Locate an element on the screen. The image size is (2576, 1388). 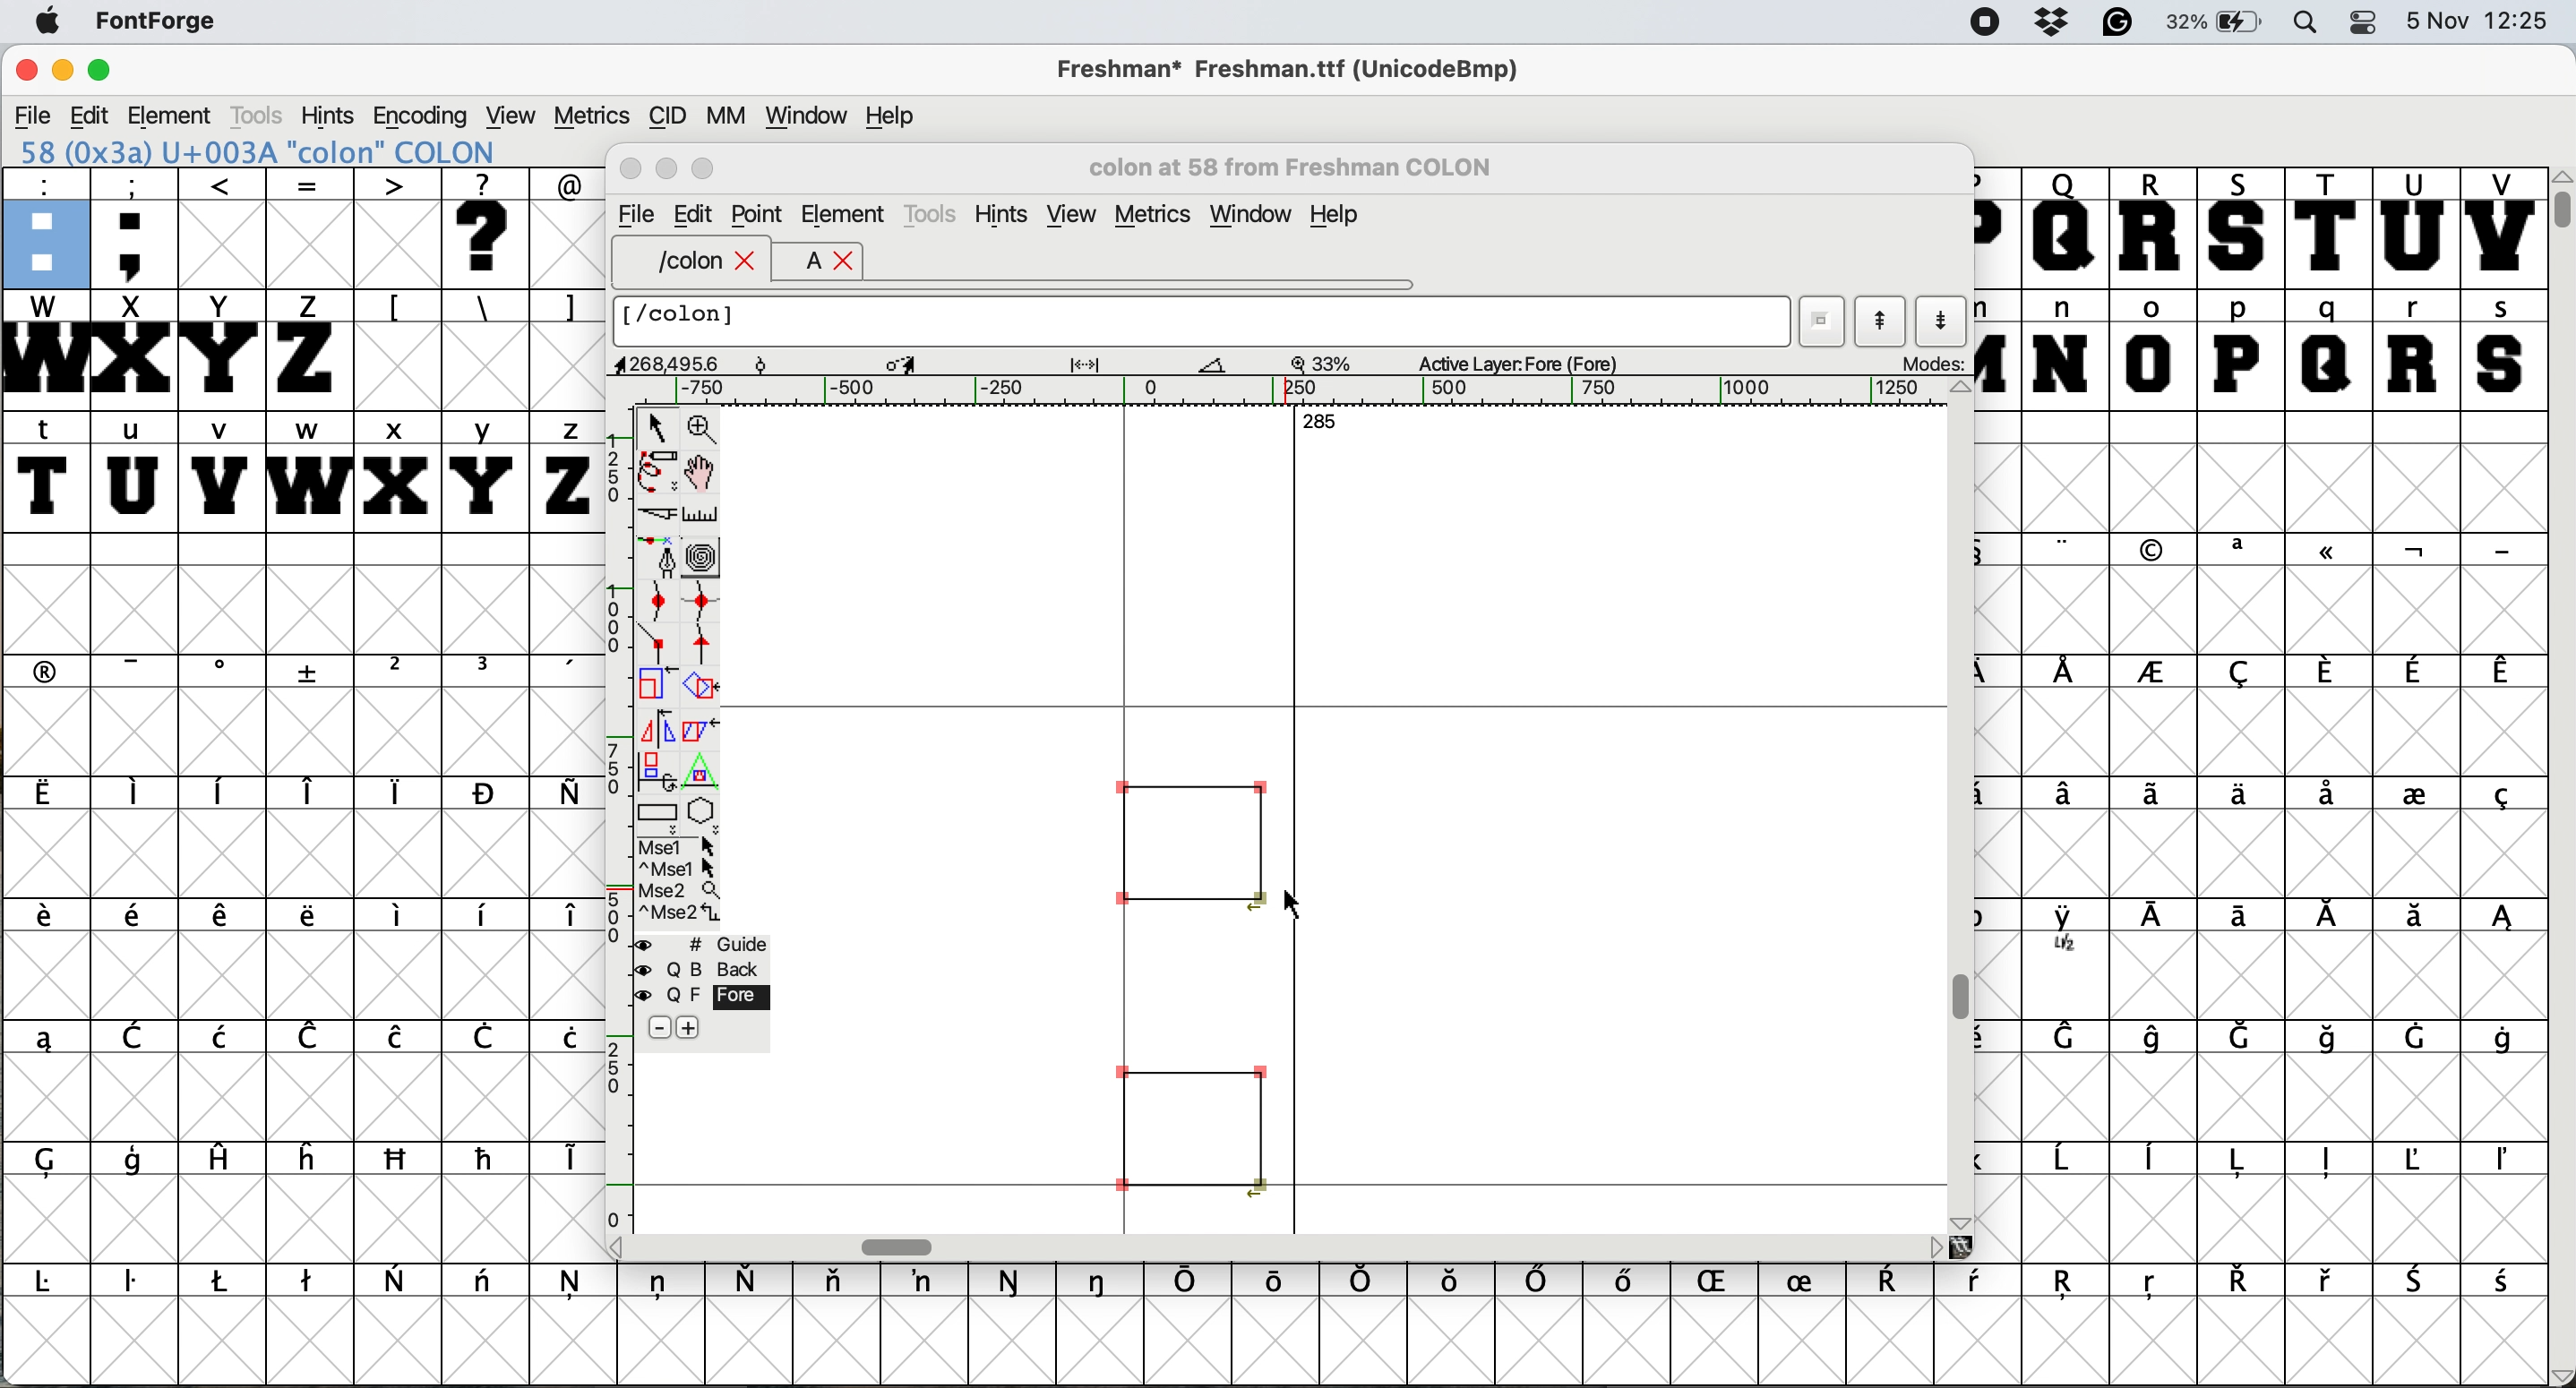
symbol is located at coordinates (400, 1160).